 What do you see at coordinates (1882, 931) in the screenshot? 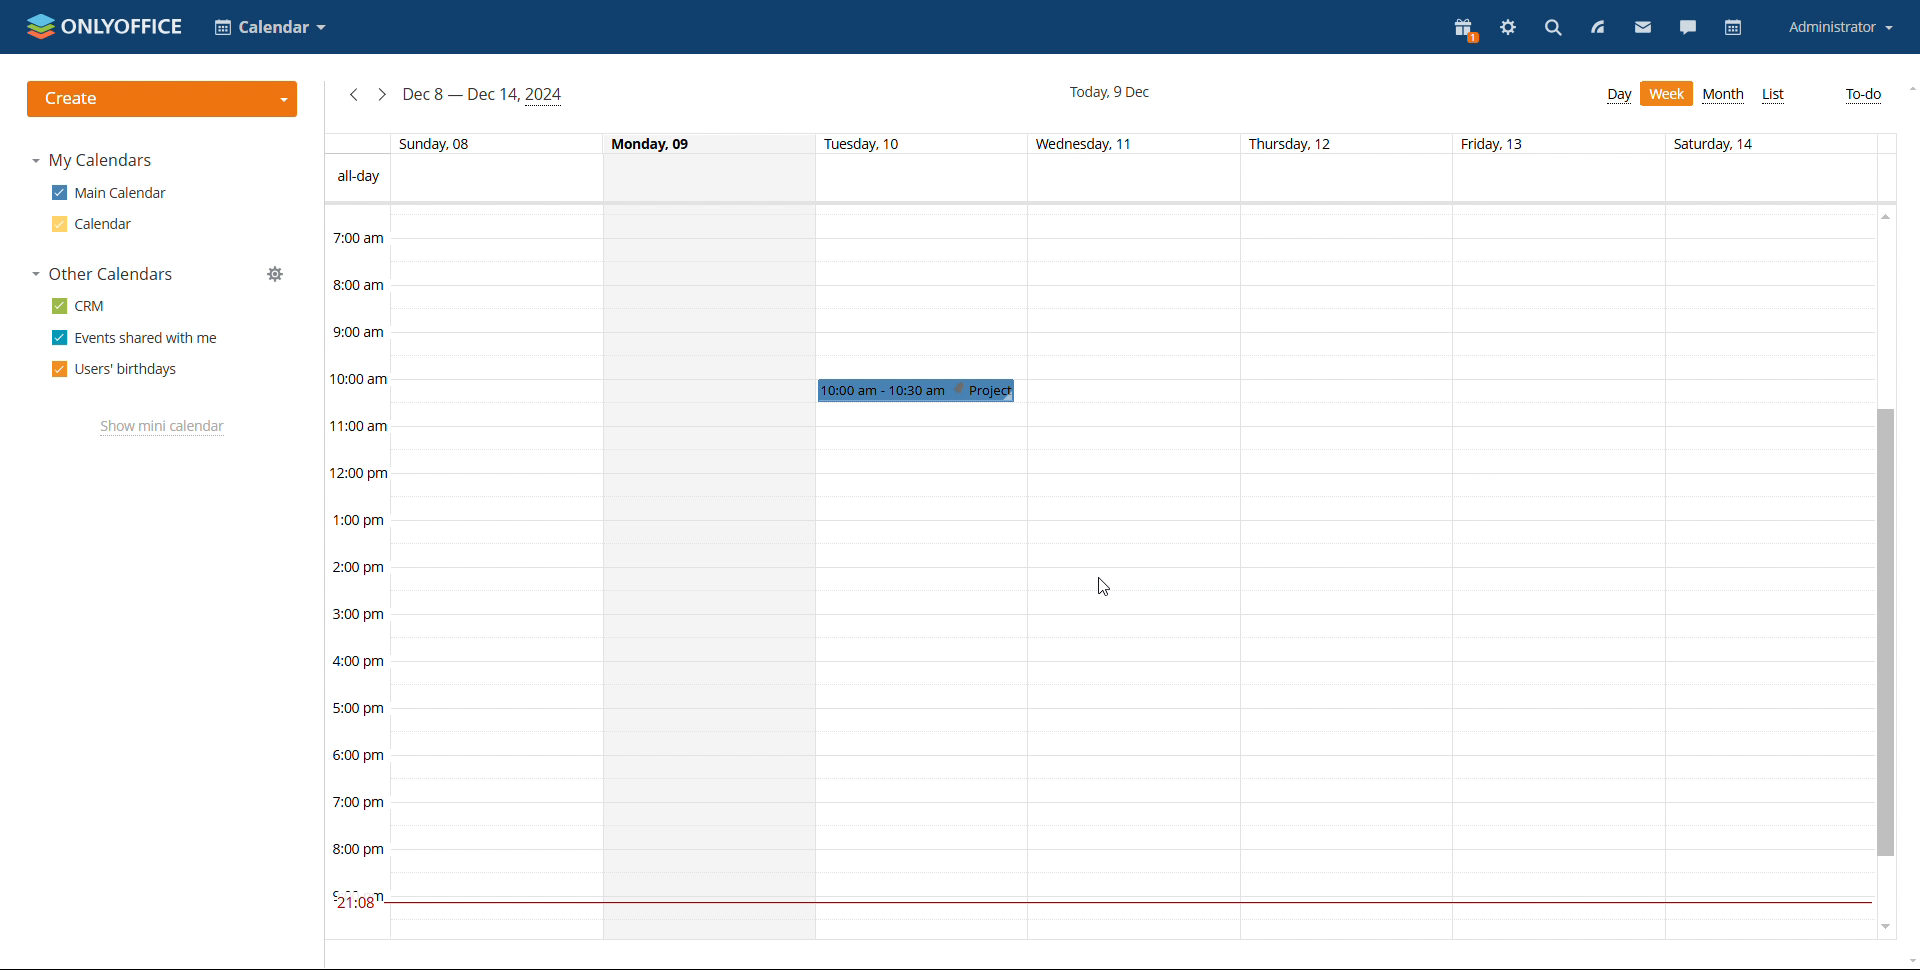
I see `scroll down` at bounding box center [1882, 931].